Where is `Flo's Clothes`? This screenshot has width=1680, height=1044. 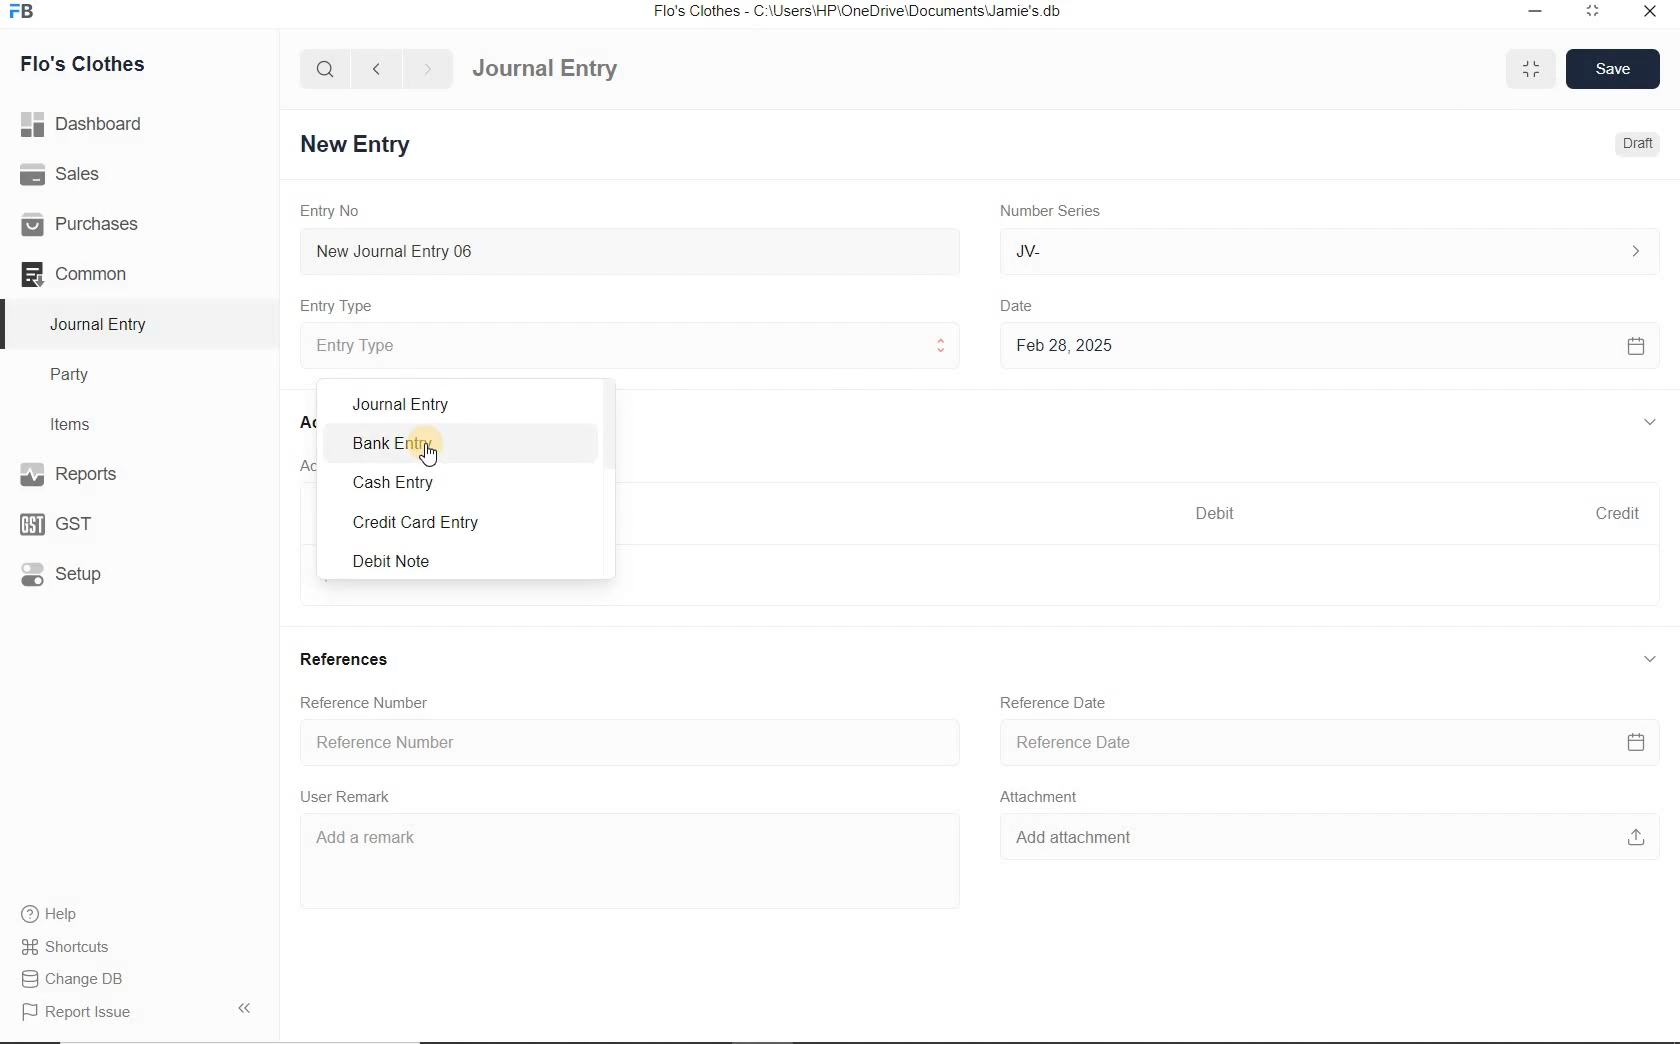 Flo's Clothes is located at coordinates (98, 64).